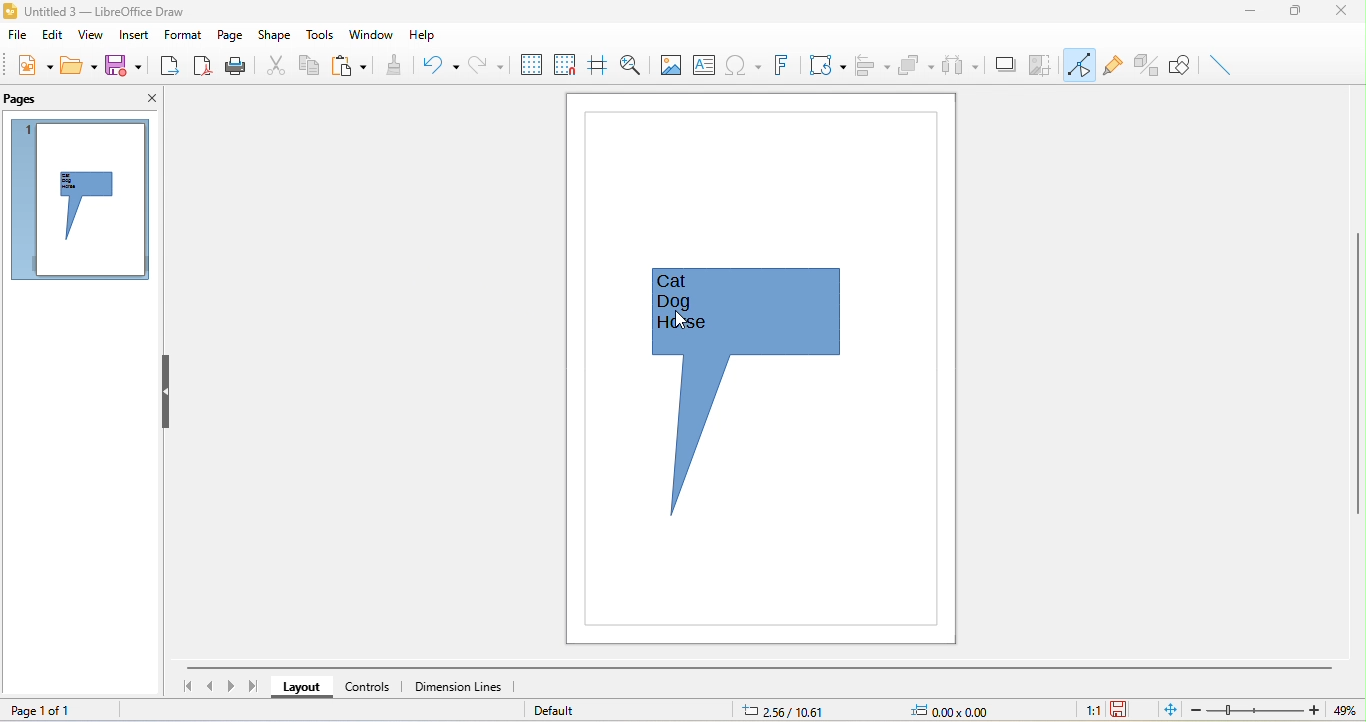 This screenshot has height=722, width=1366. What do you see at coordinates (827, 68) in the screenshot?
I see `transformation` at bounding box center [827, 68].